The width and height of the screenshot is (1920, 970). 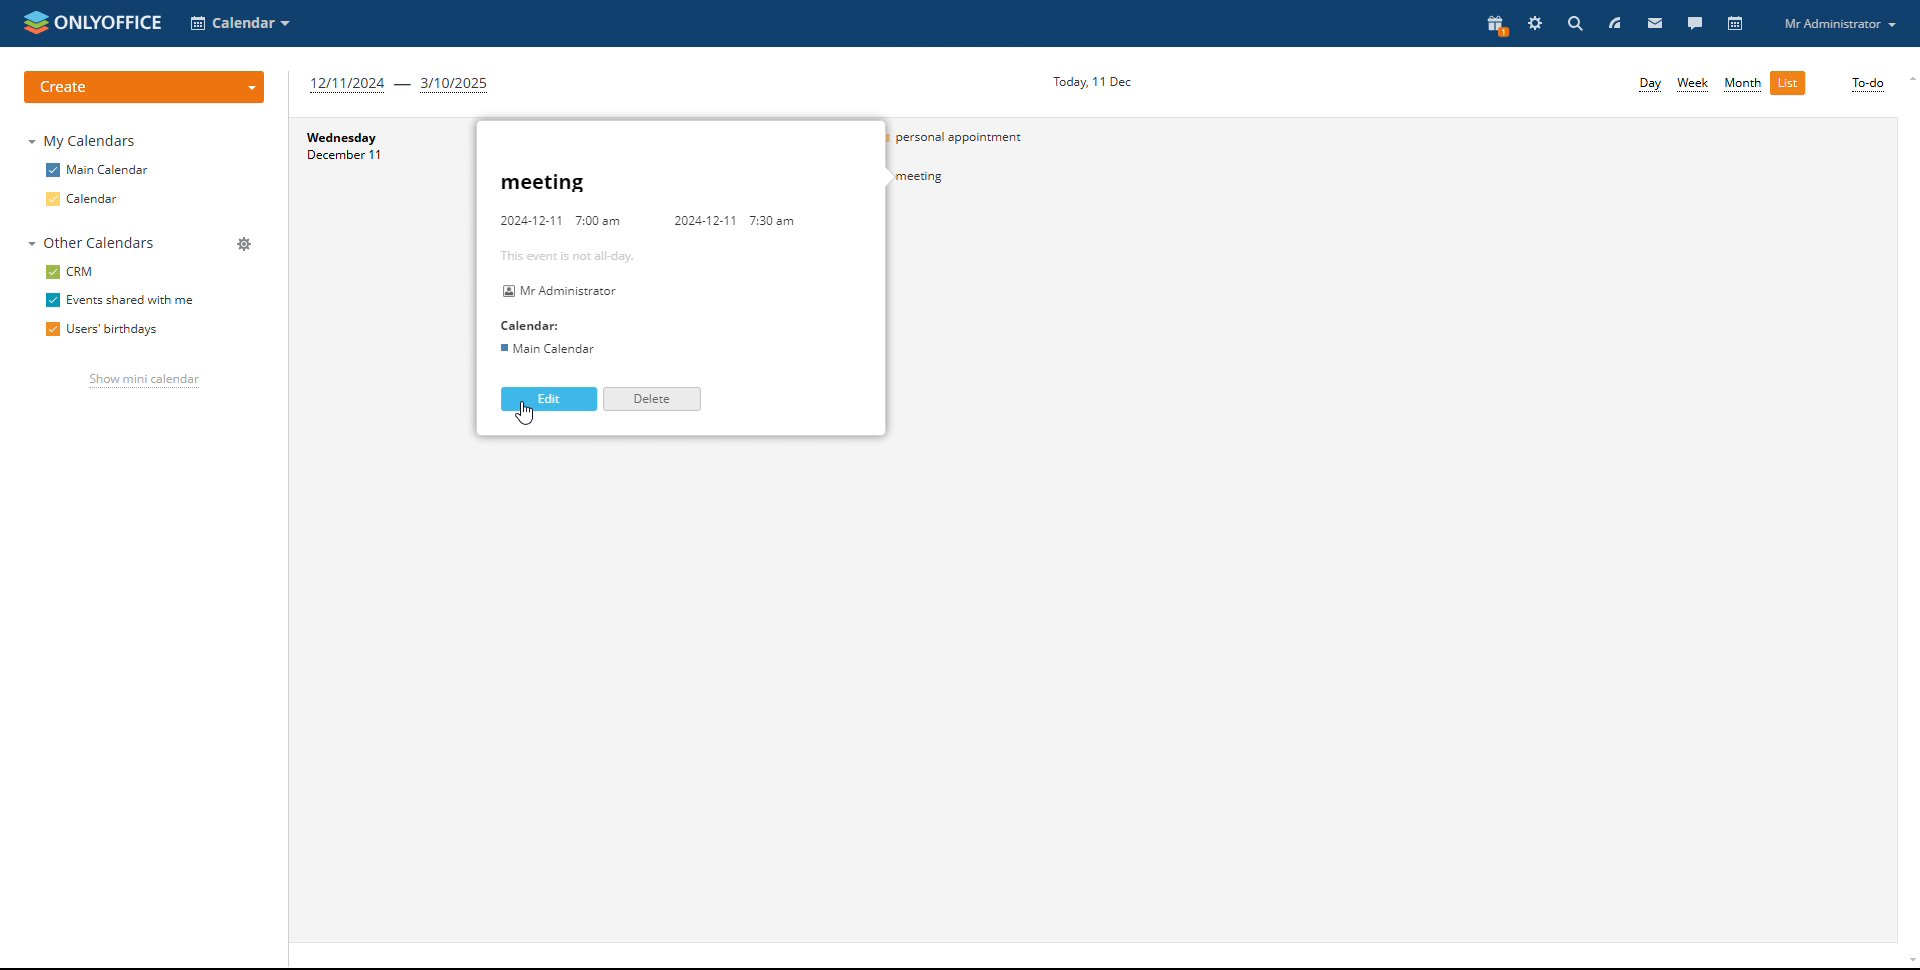 What do you see at coordinates (85, 200) in the screenshot?
I see `calendar` at bounding box center [85, 200].